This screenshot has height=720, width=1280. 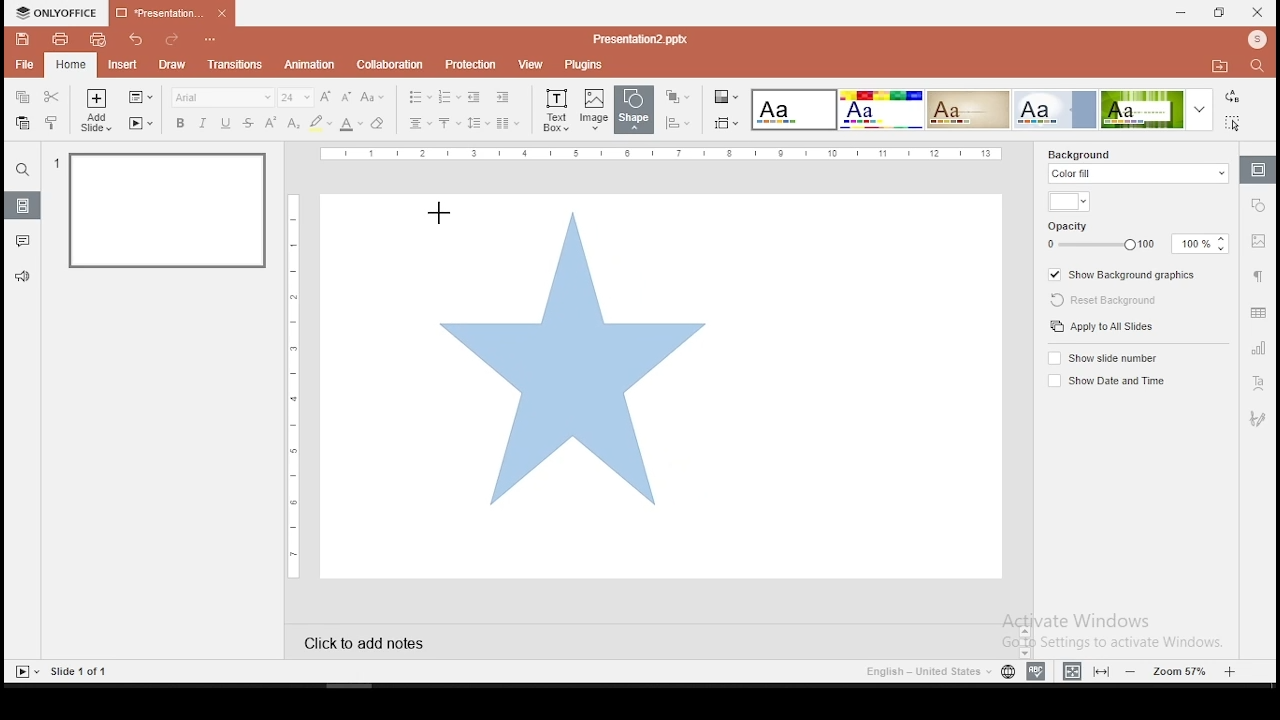 What do you see at coordinates (584, 66) in the screenshot?
I see `plugins` at bounding box center [584, 66].